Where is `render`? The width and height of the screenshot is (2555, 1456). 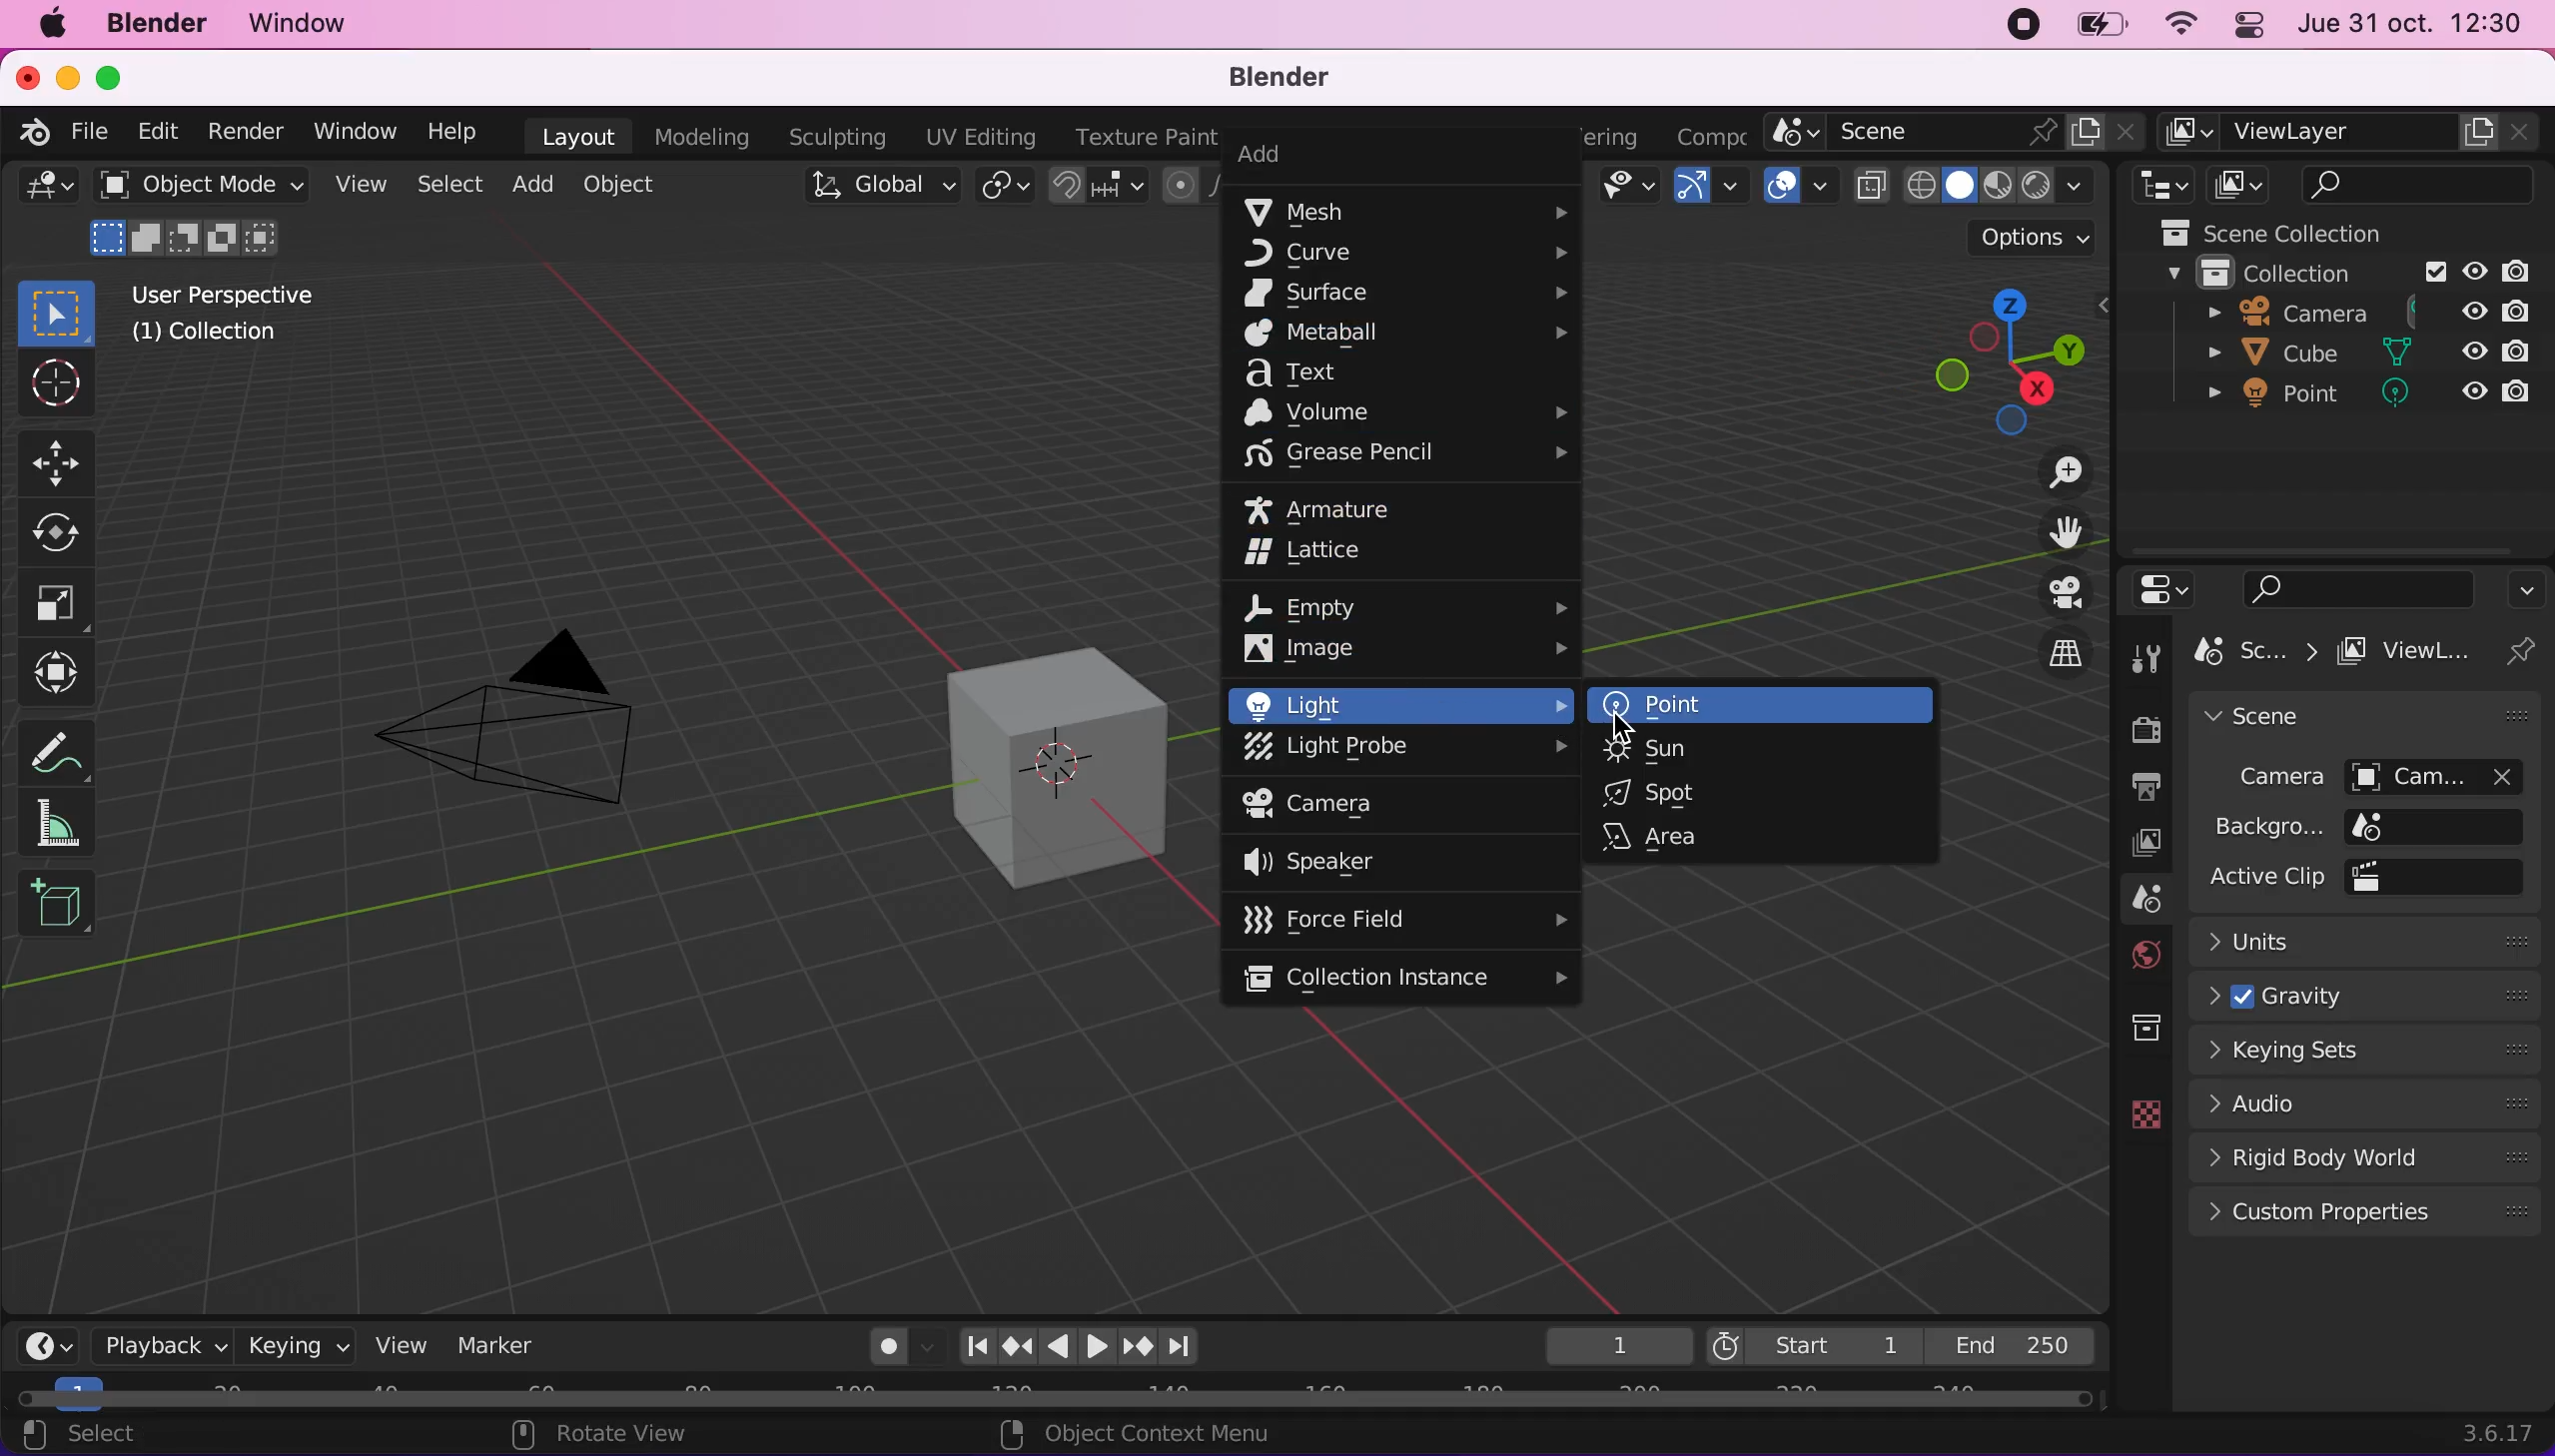 render is located at coordinates (248, 133).